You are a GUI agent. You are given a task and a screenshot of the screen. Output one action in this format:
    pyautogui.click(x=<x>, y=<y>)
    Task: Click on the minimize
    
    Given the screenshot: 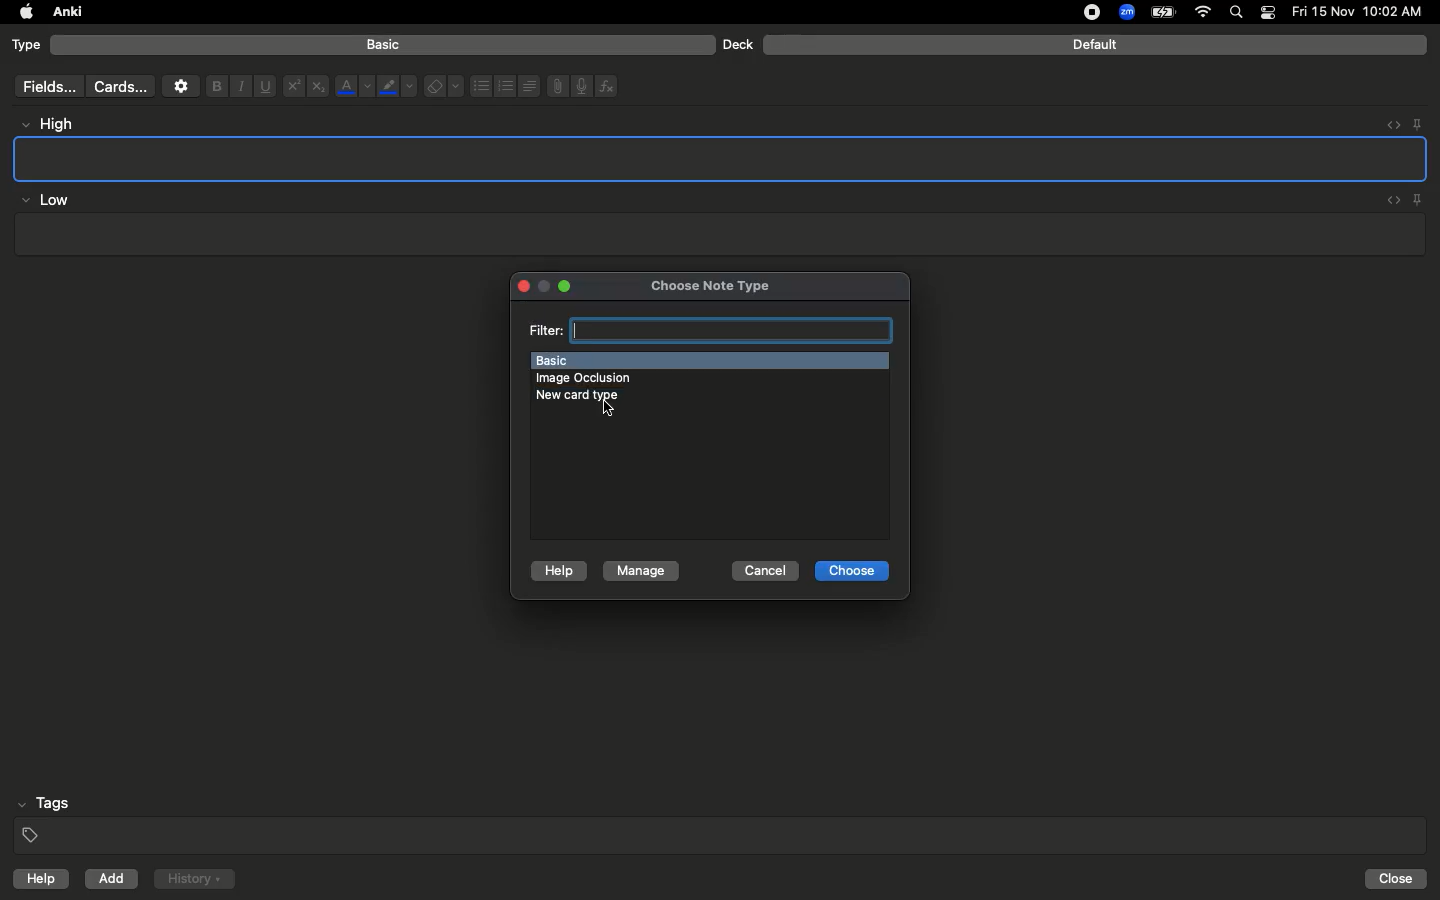 What is the action you would take?
    pyautogui.click(x=545, y=288)
    